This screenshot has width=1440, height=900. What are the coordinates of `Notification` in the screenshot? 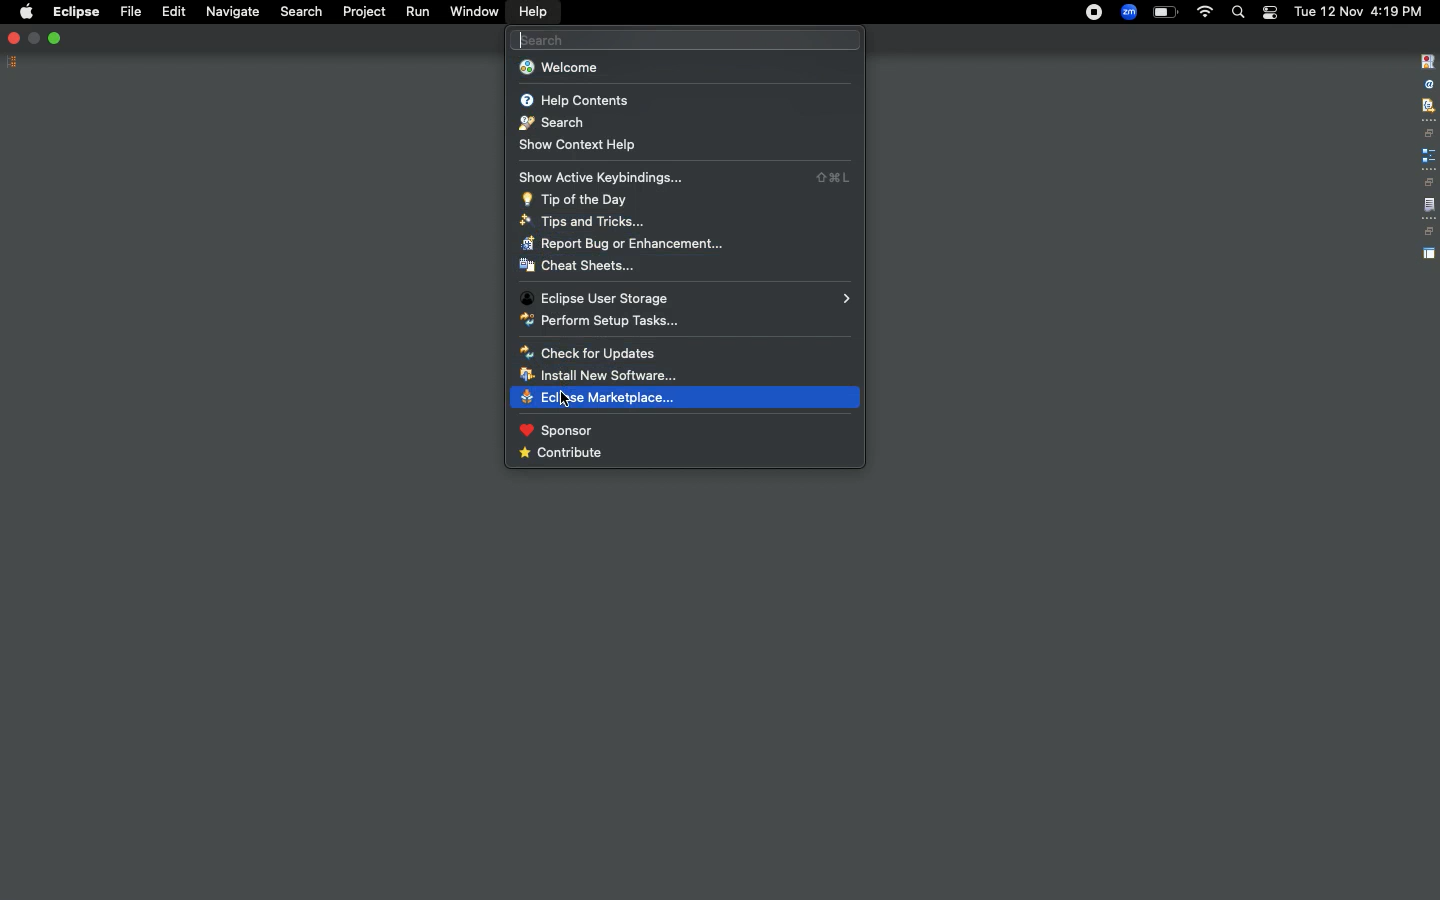 It's located at (1269, 13).